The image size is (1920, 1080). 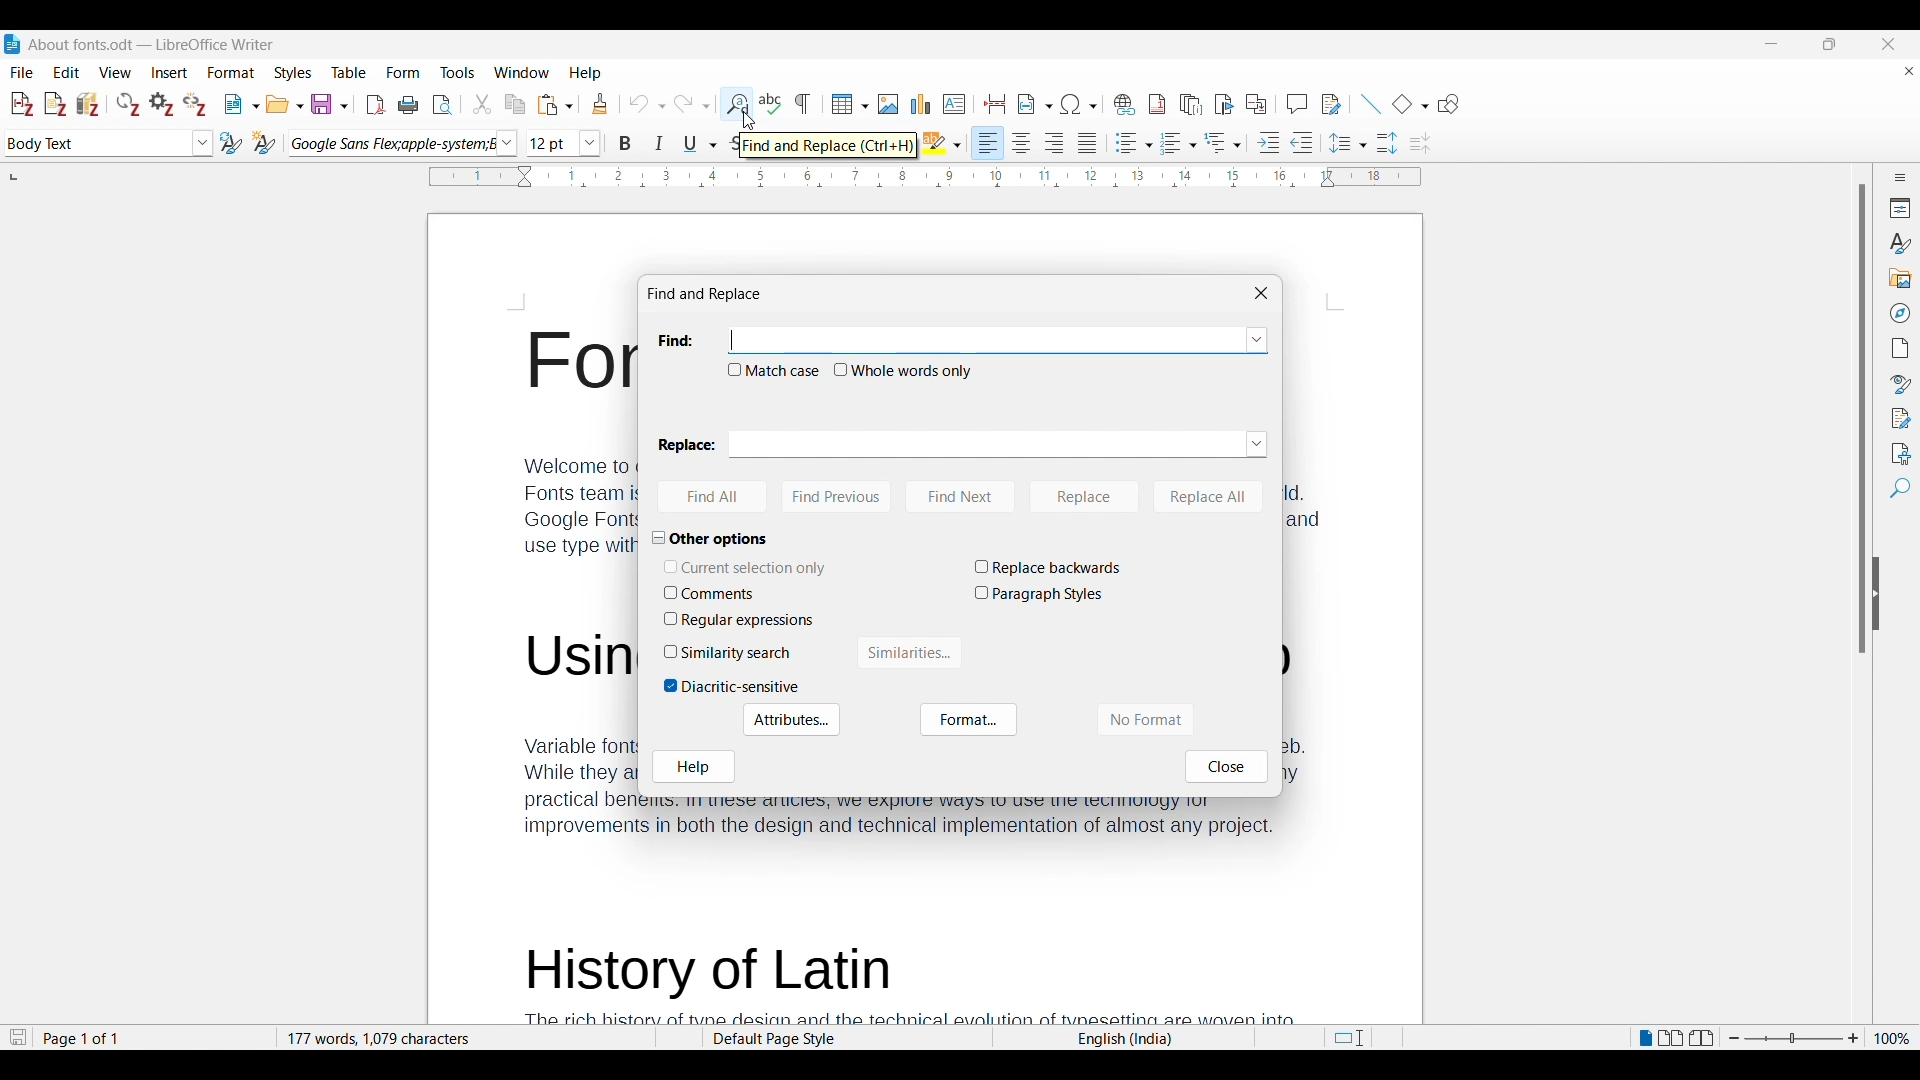 I want to click on Software logo, so click(x=12, y=44).